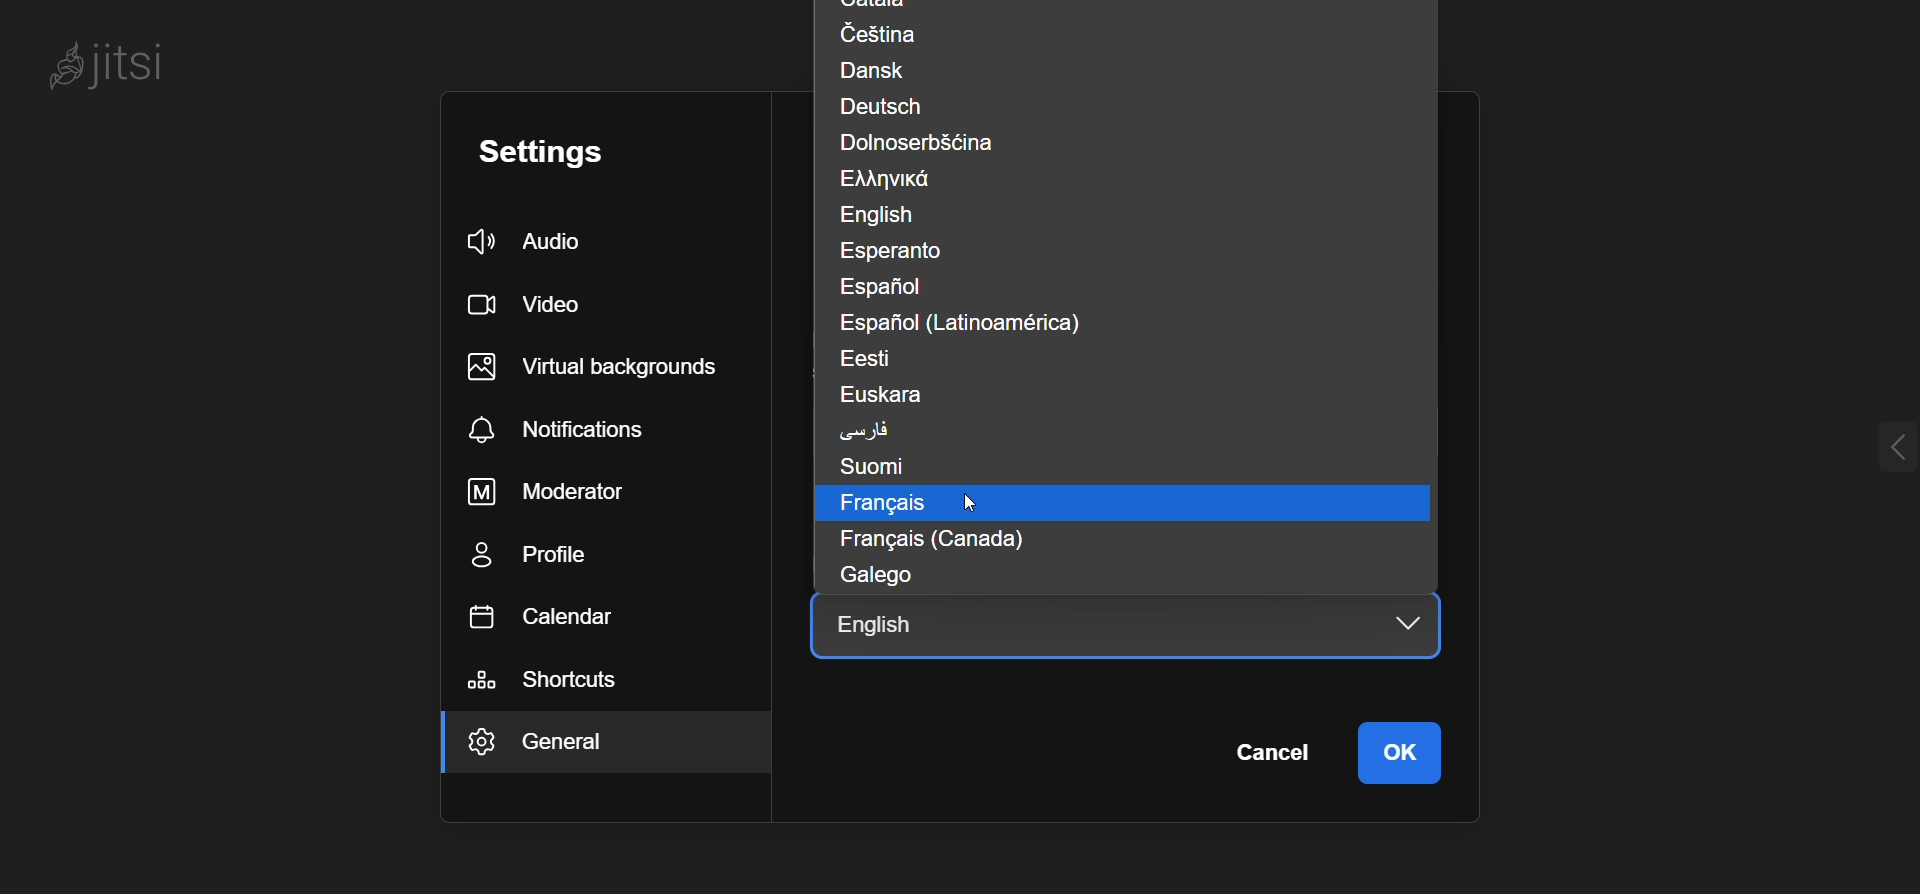 The height and width of the screenshot is (894, 1920). What do you see at coordinates (889, 286) in the screenshot?
I see `Espaiiol` at bounding box center [889, 286].